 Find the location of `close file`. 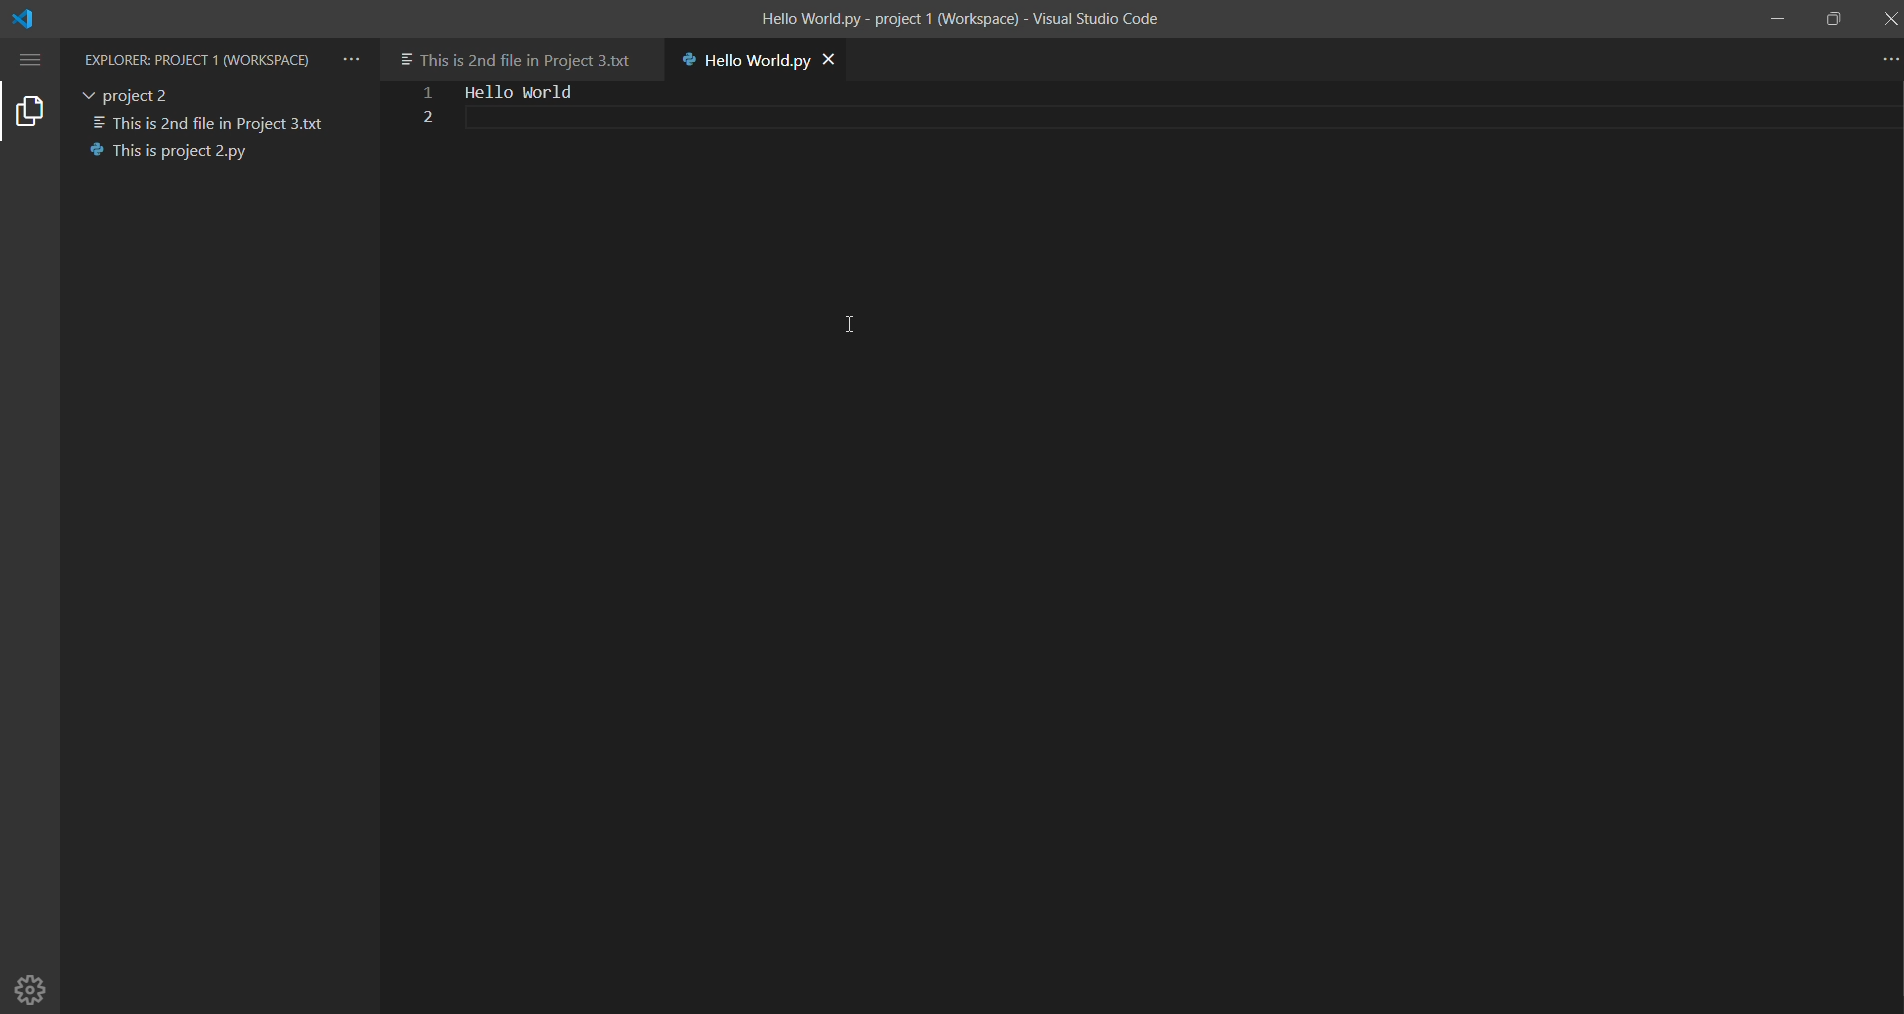

close file is located at coordinates (845, 60).